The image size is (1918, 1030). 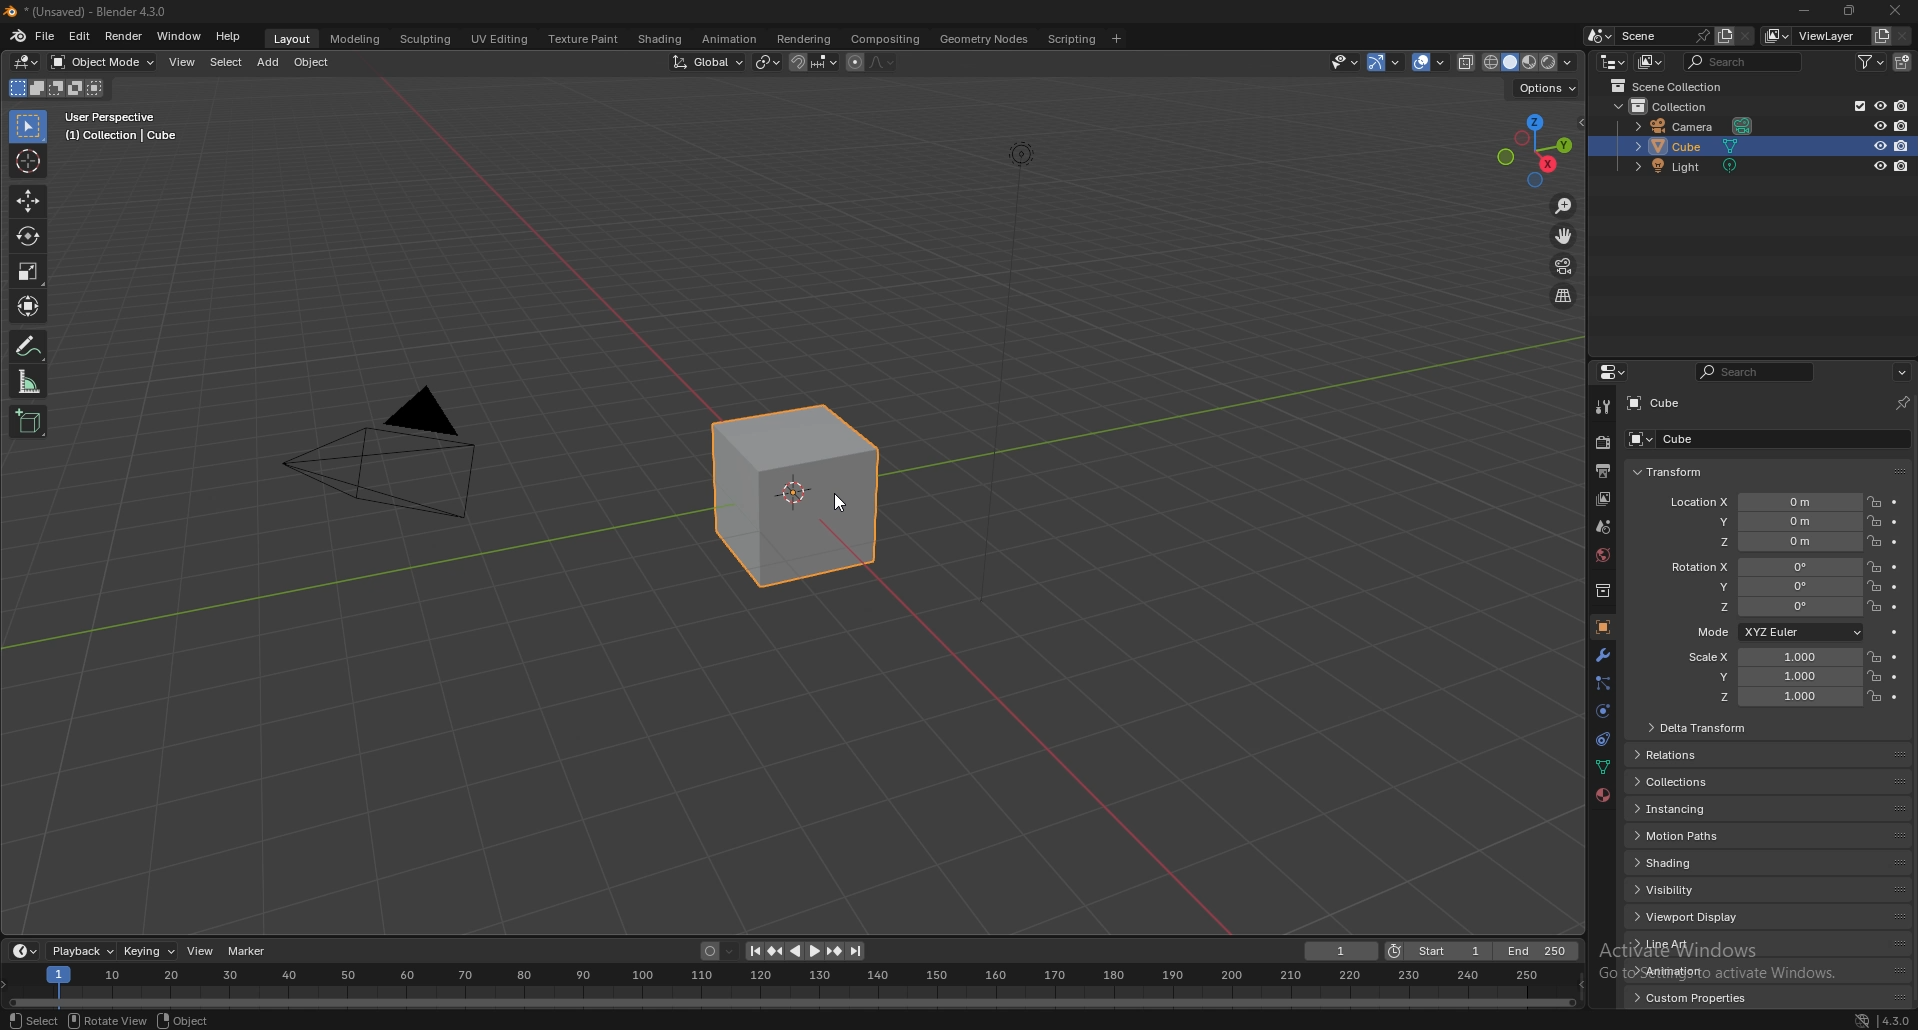 I want to click on select, so click(x=33, y=1020).